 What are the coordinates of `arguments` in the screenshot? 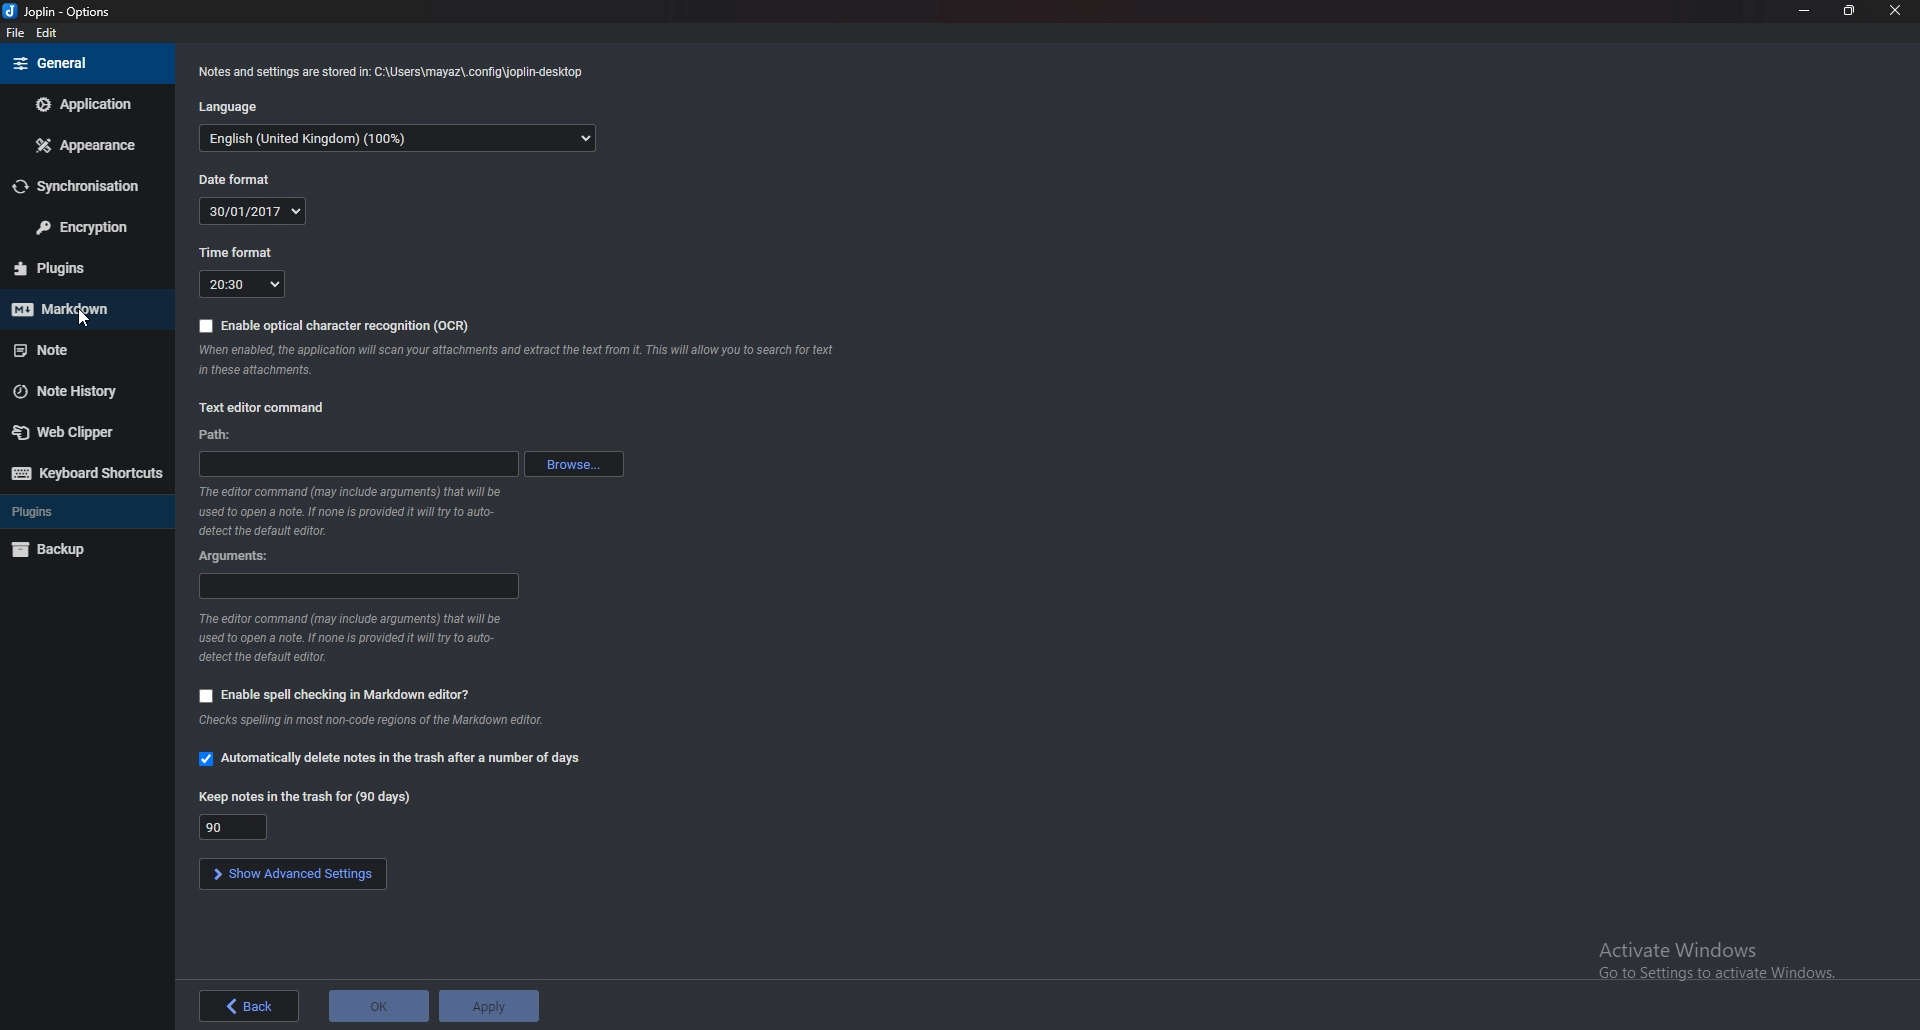 It's located at (243, 555).